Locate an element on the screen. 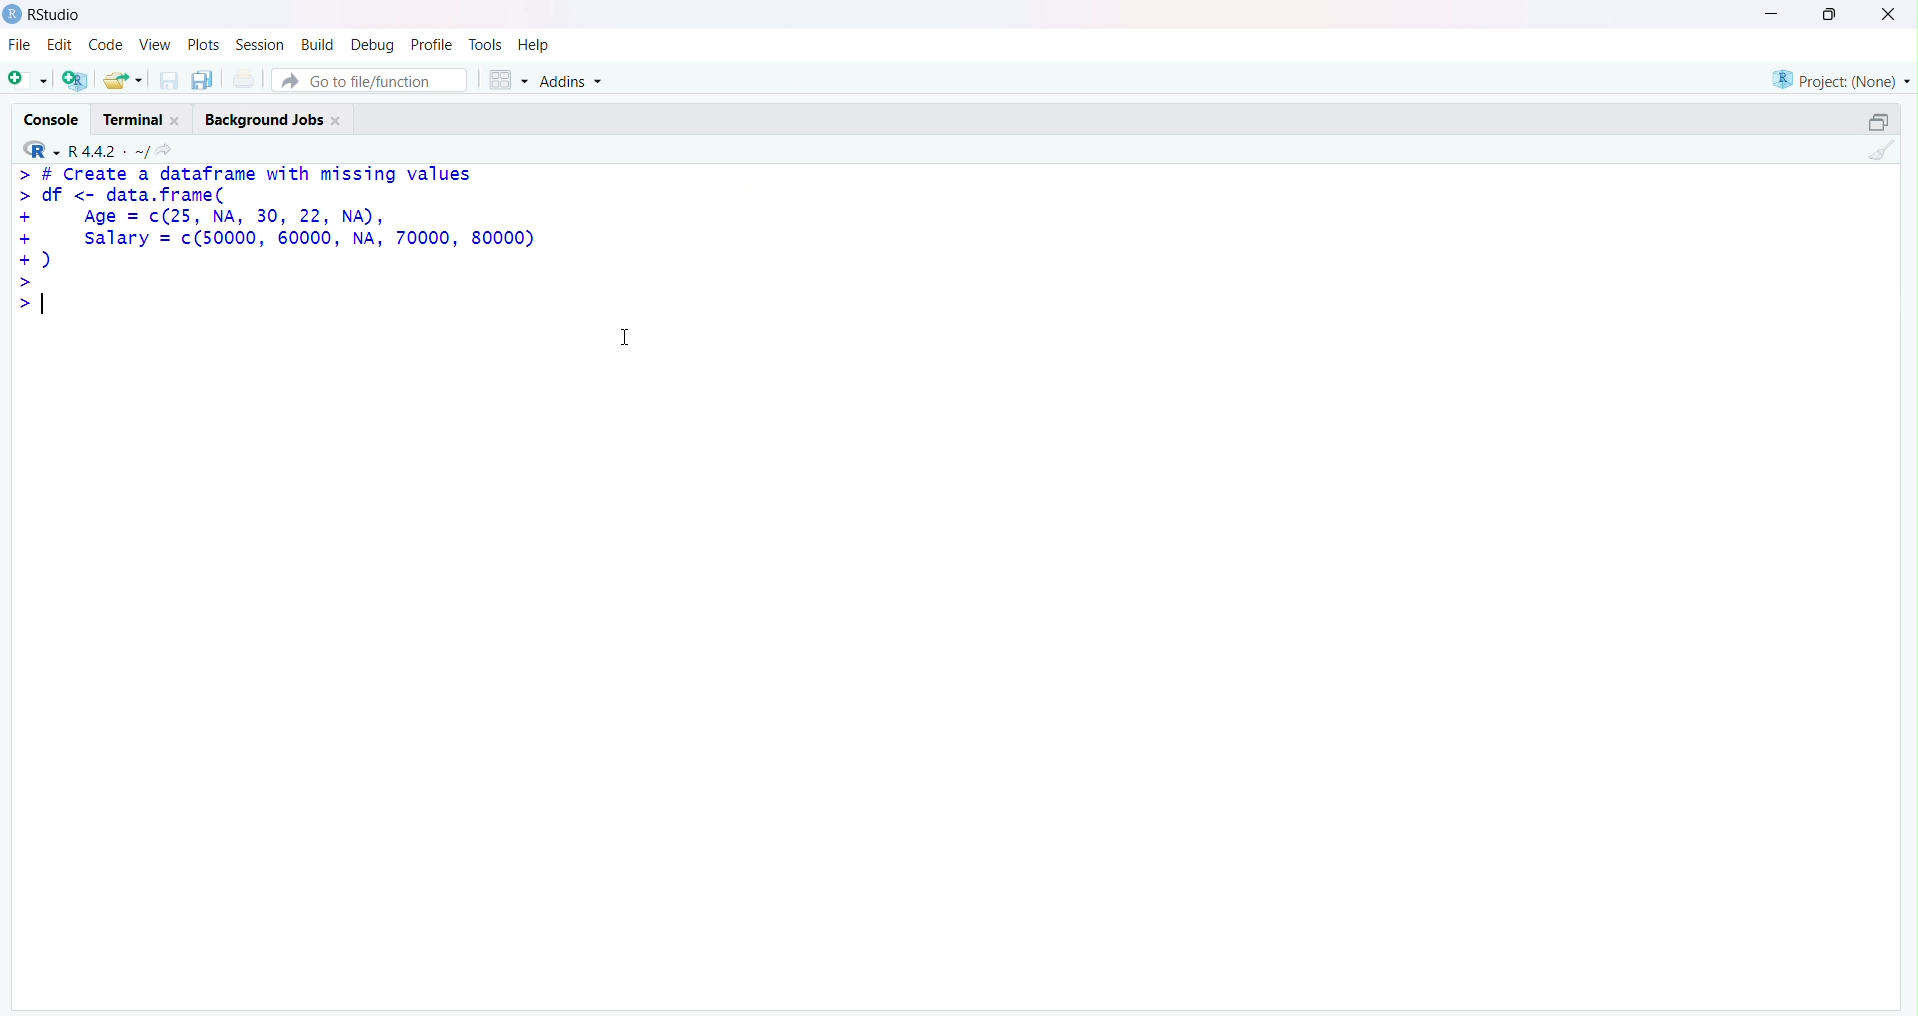 Image resolution: width=1918 pixels, height=1016 pixels. R is located at coordinates (38, 149).